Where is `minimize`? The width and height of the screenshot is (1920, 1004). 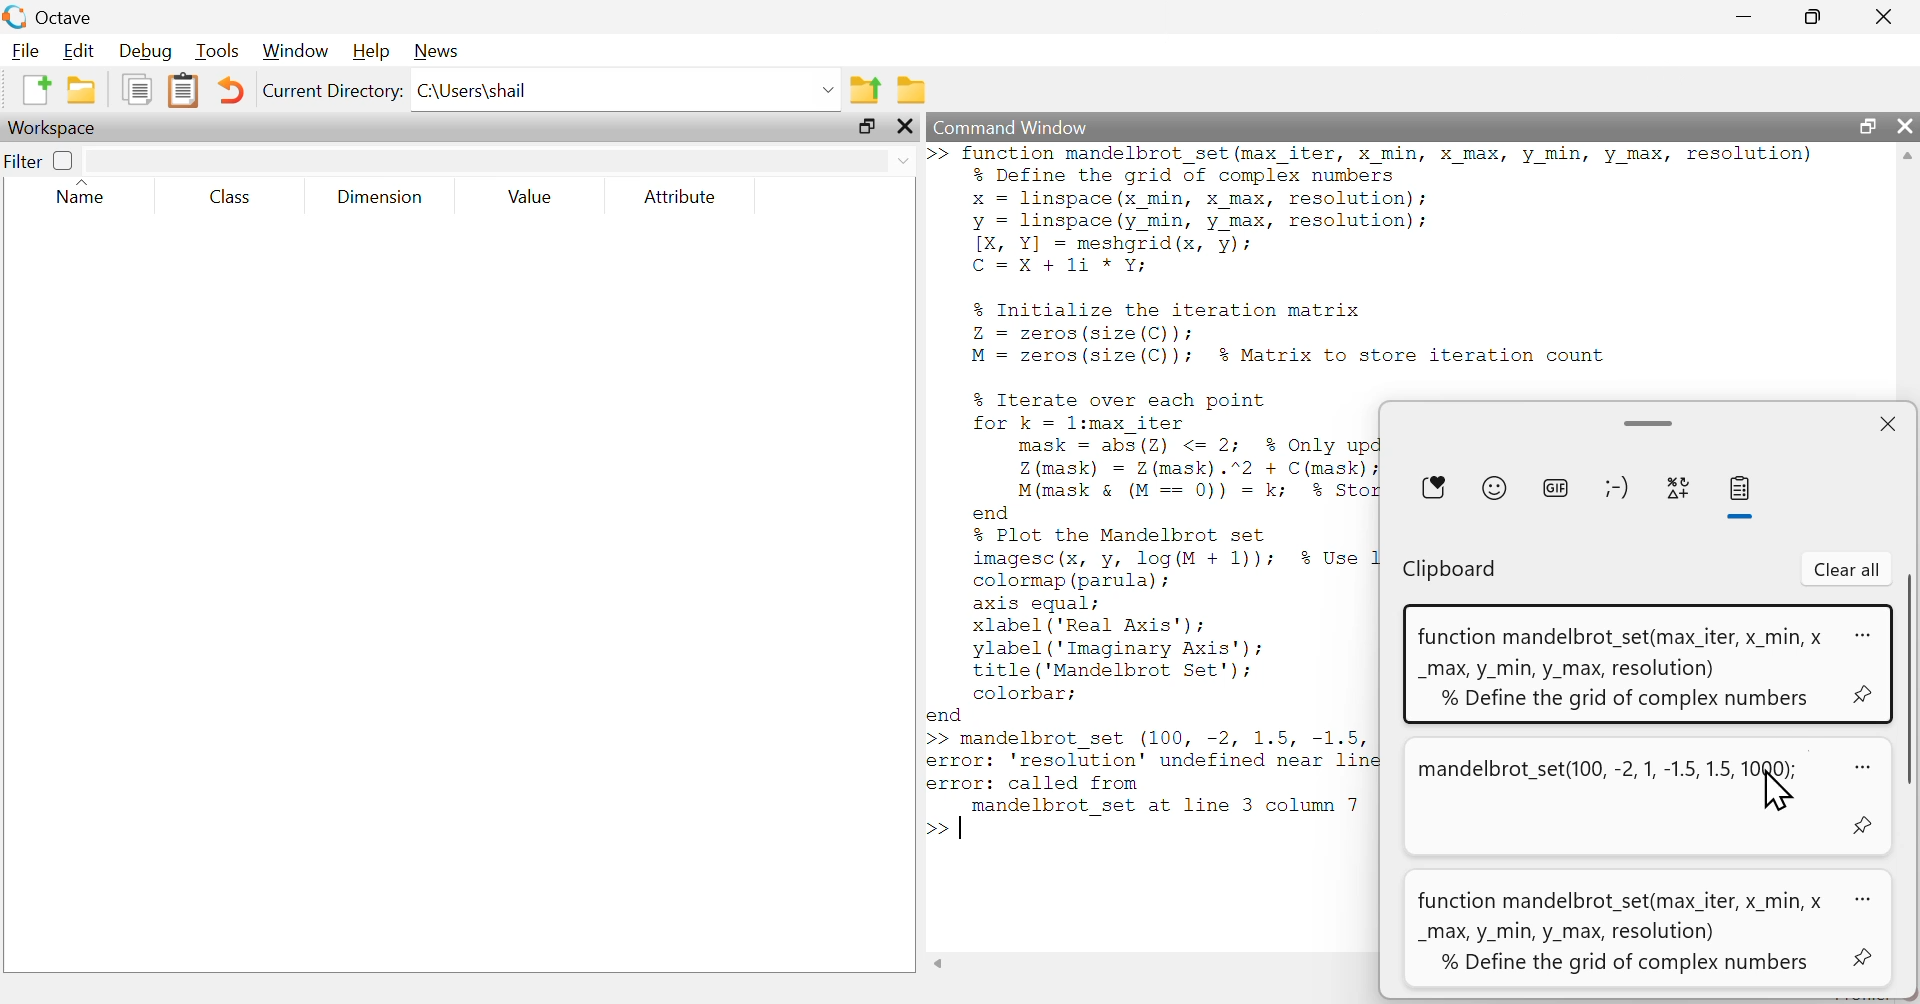 minimize is located at coordinates (1653, 425).